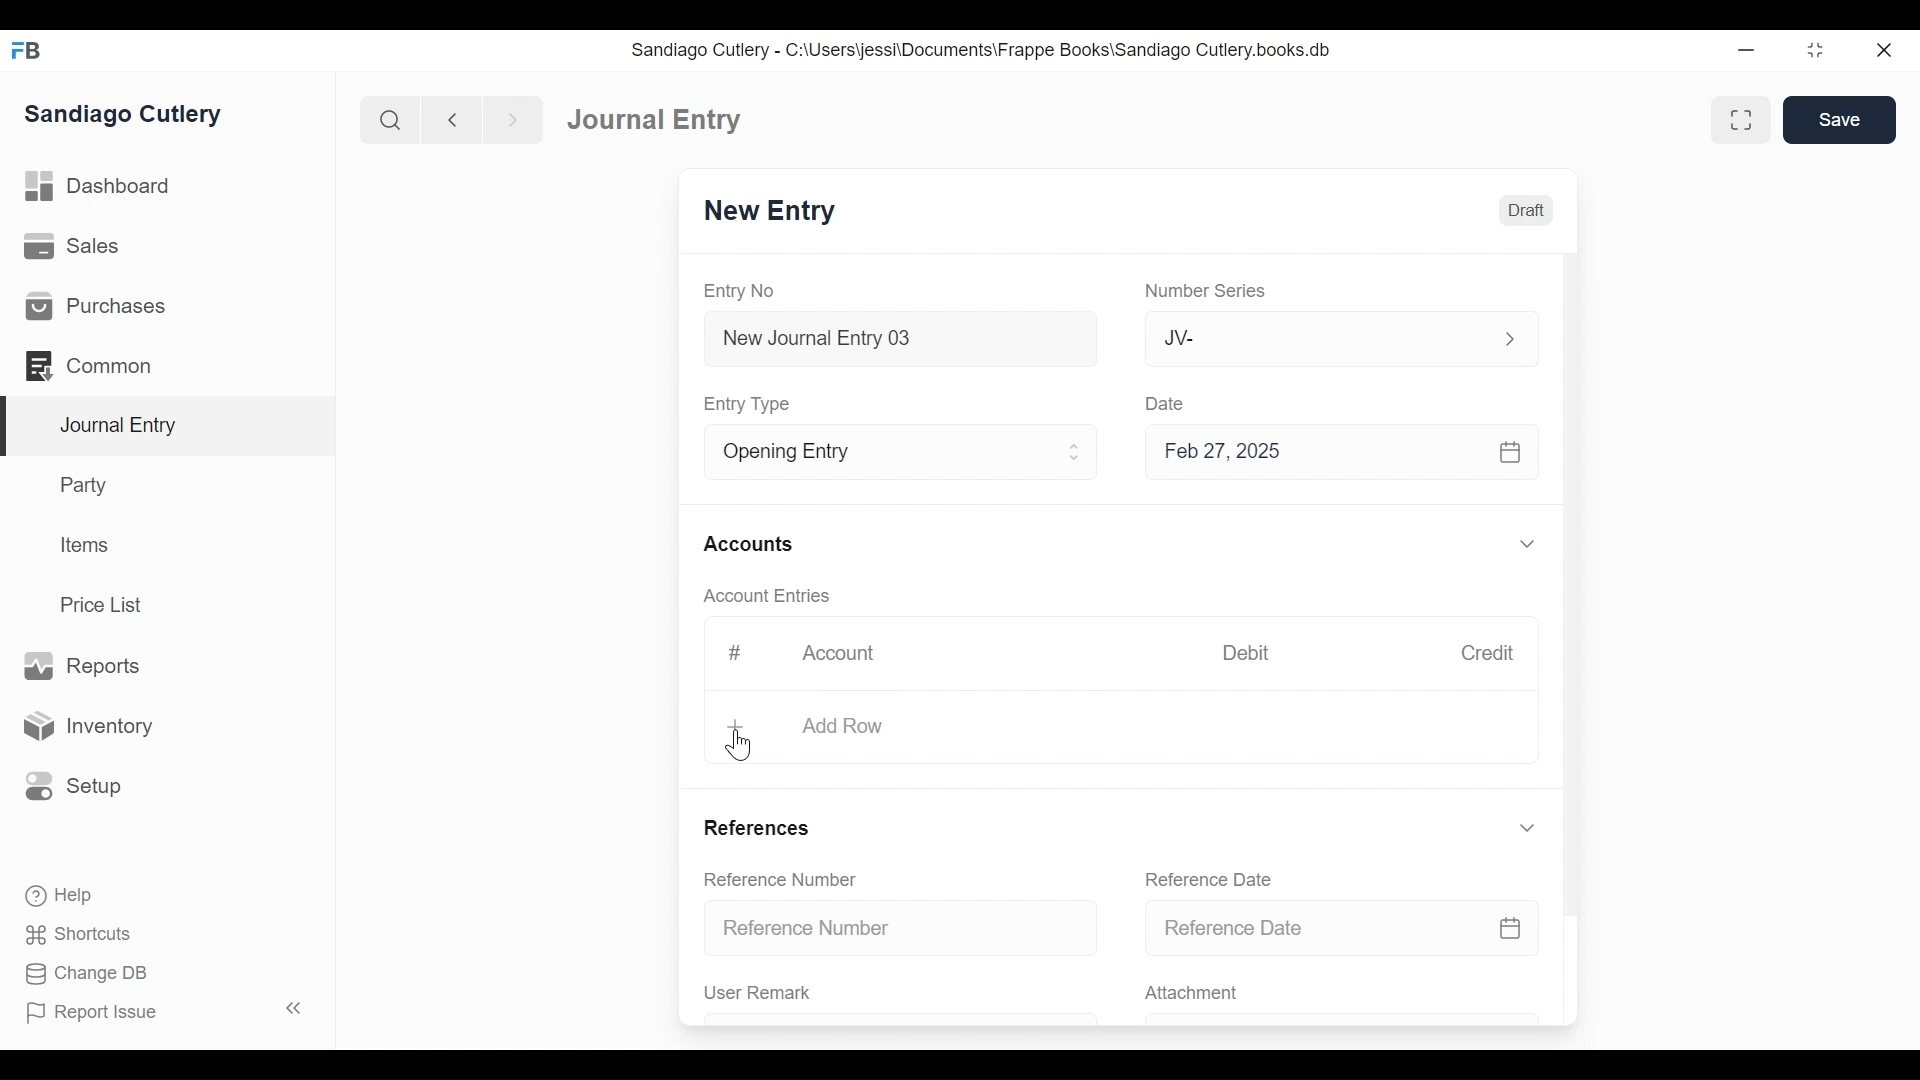 Image resolution: width=1920 pixels, height=1080 pixels. Describe the element at coordinates (771, 212) in the screenshot. I see `New Entry` at that location.